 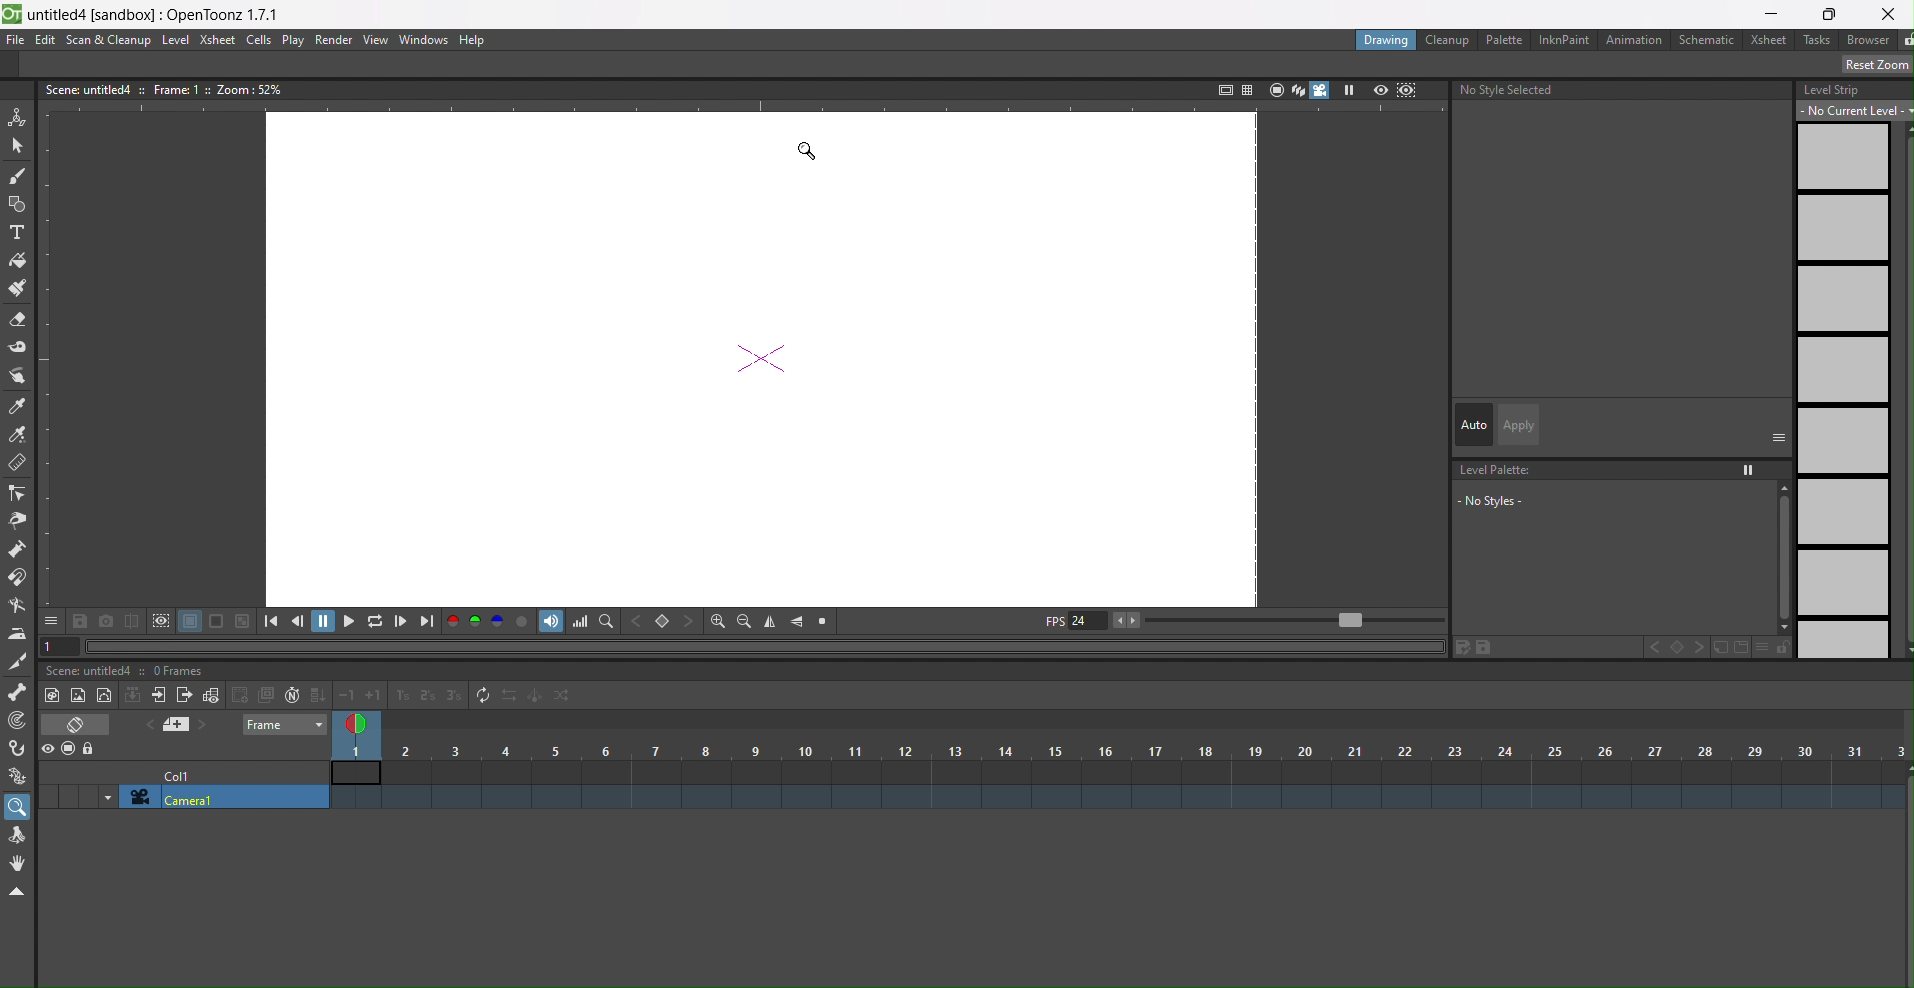 What do you see at coordinates (78, 694) in the screenshot?
I see `new  toonz vector level` at bounding box center [78, 694].